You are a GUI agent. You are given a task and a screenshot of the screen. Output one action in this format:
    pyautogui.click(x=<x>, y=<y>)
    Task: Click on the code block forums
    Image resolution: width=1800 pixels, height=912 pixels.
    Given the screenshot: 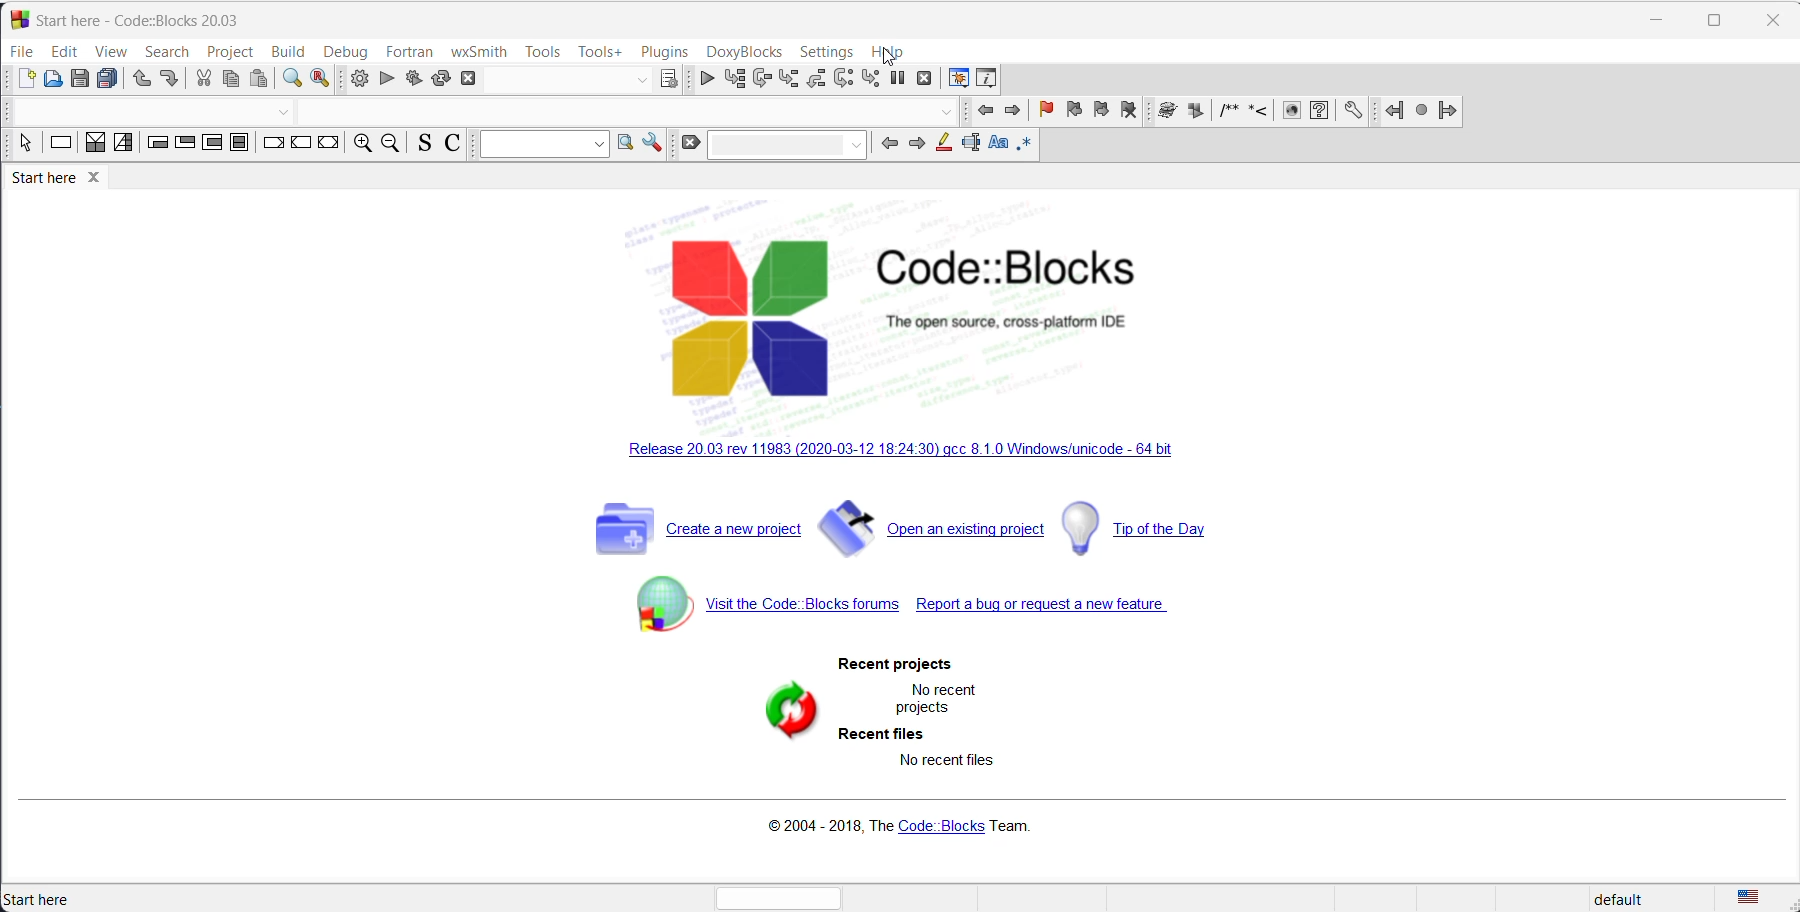 What is the action you would take?
    pyautogui.click(x=772, y=617)
    